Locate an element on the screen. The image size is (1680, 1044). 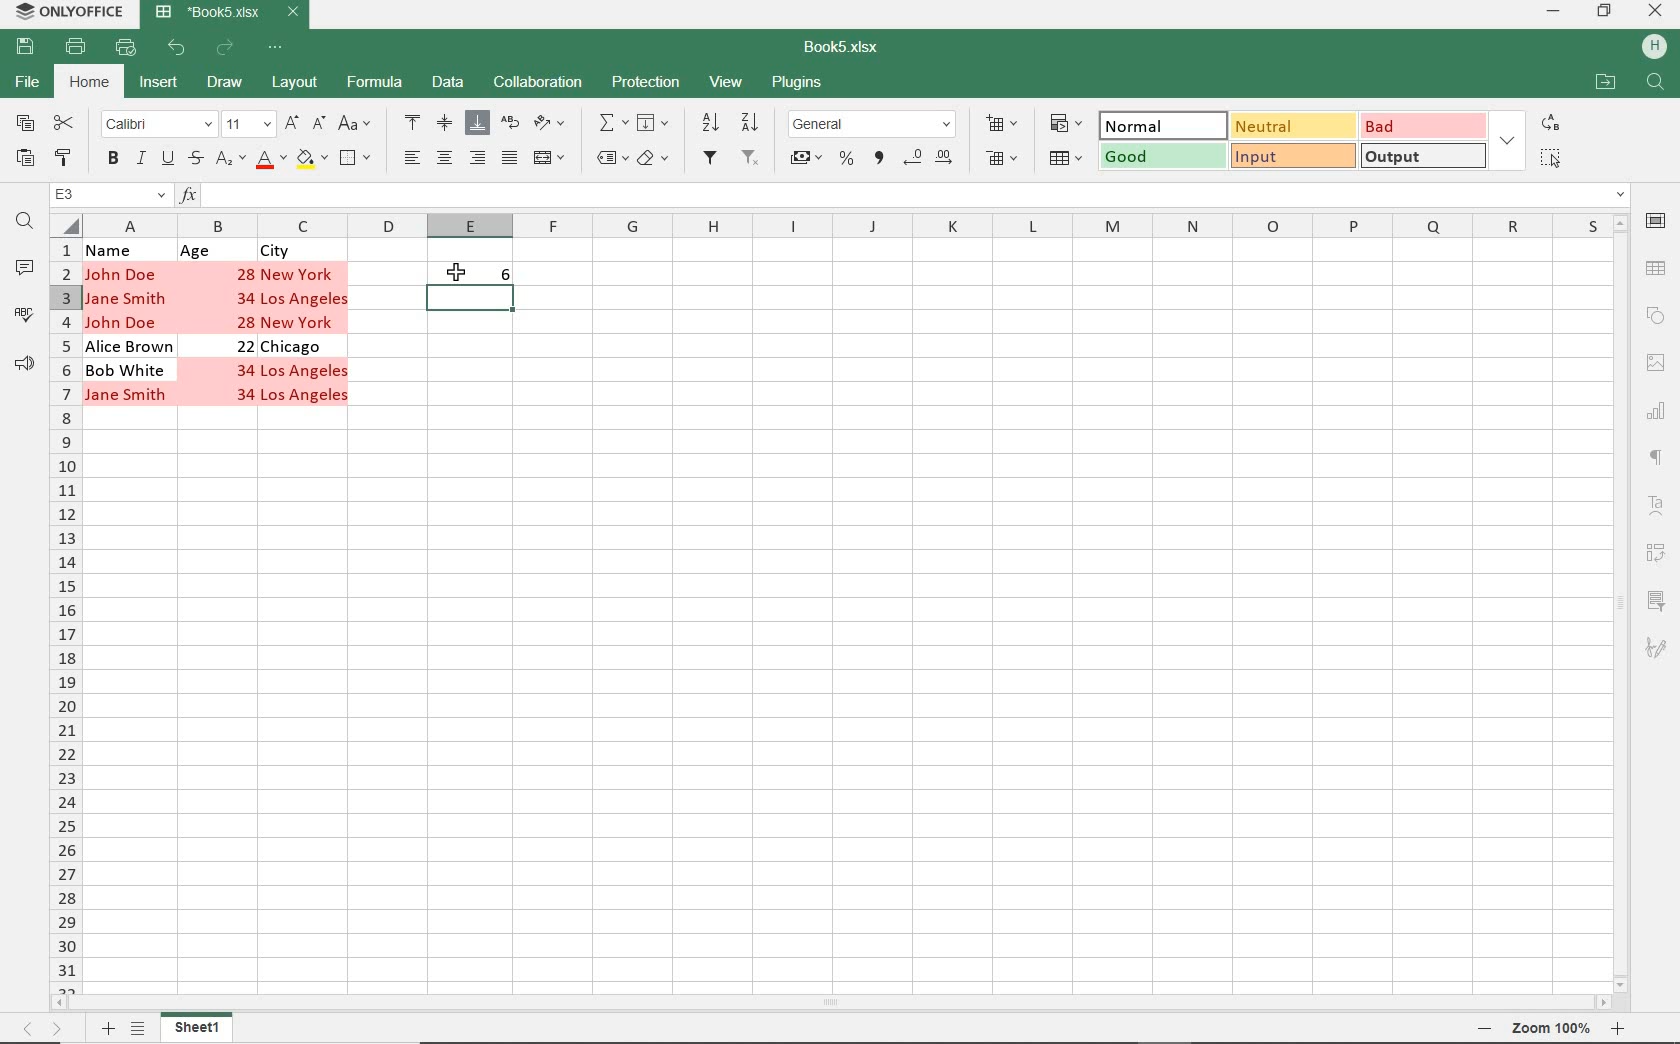
BOLD is located at coordinates (112, 160).